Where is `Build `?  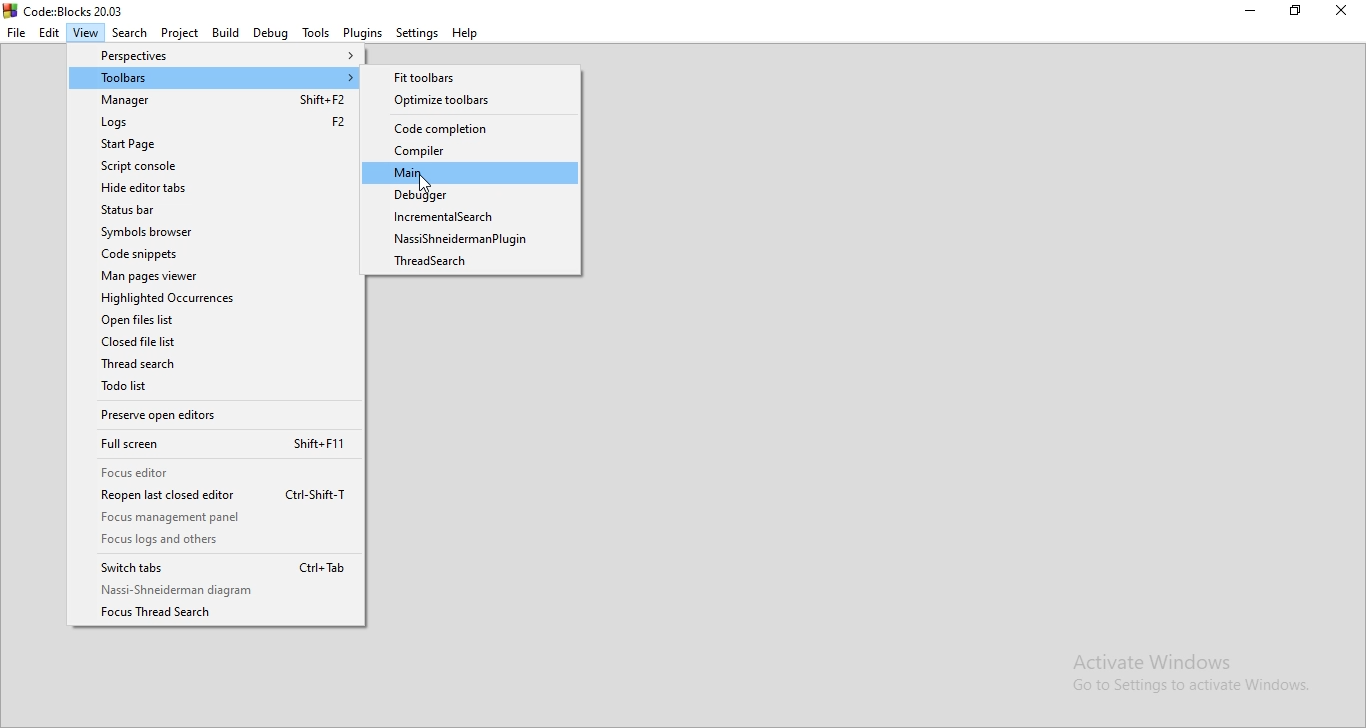
Build  is located at coordinates (225, 33).